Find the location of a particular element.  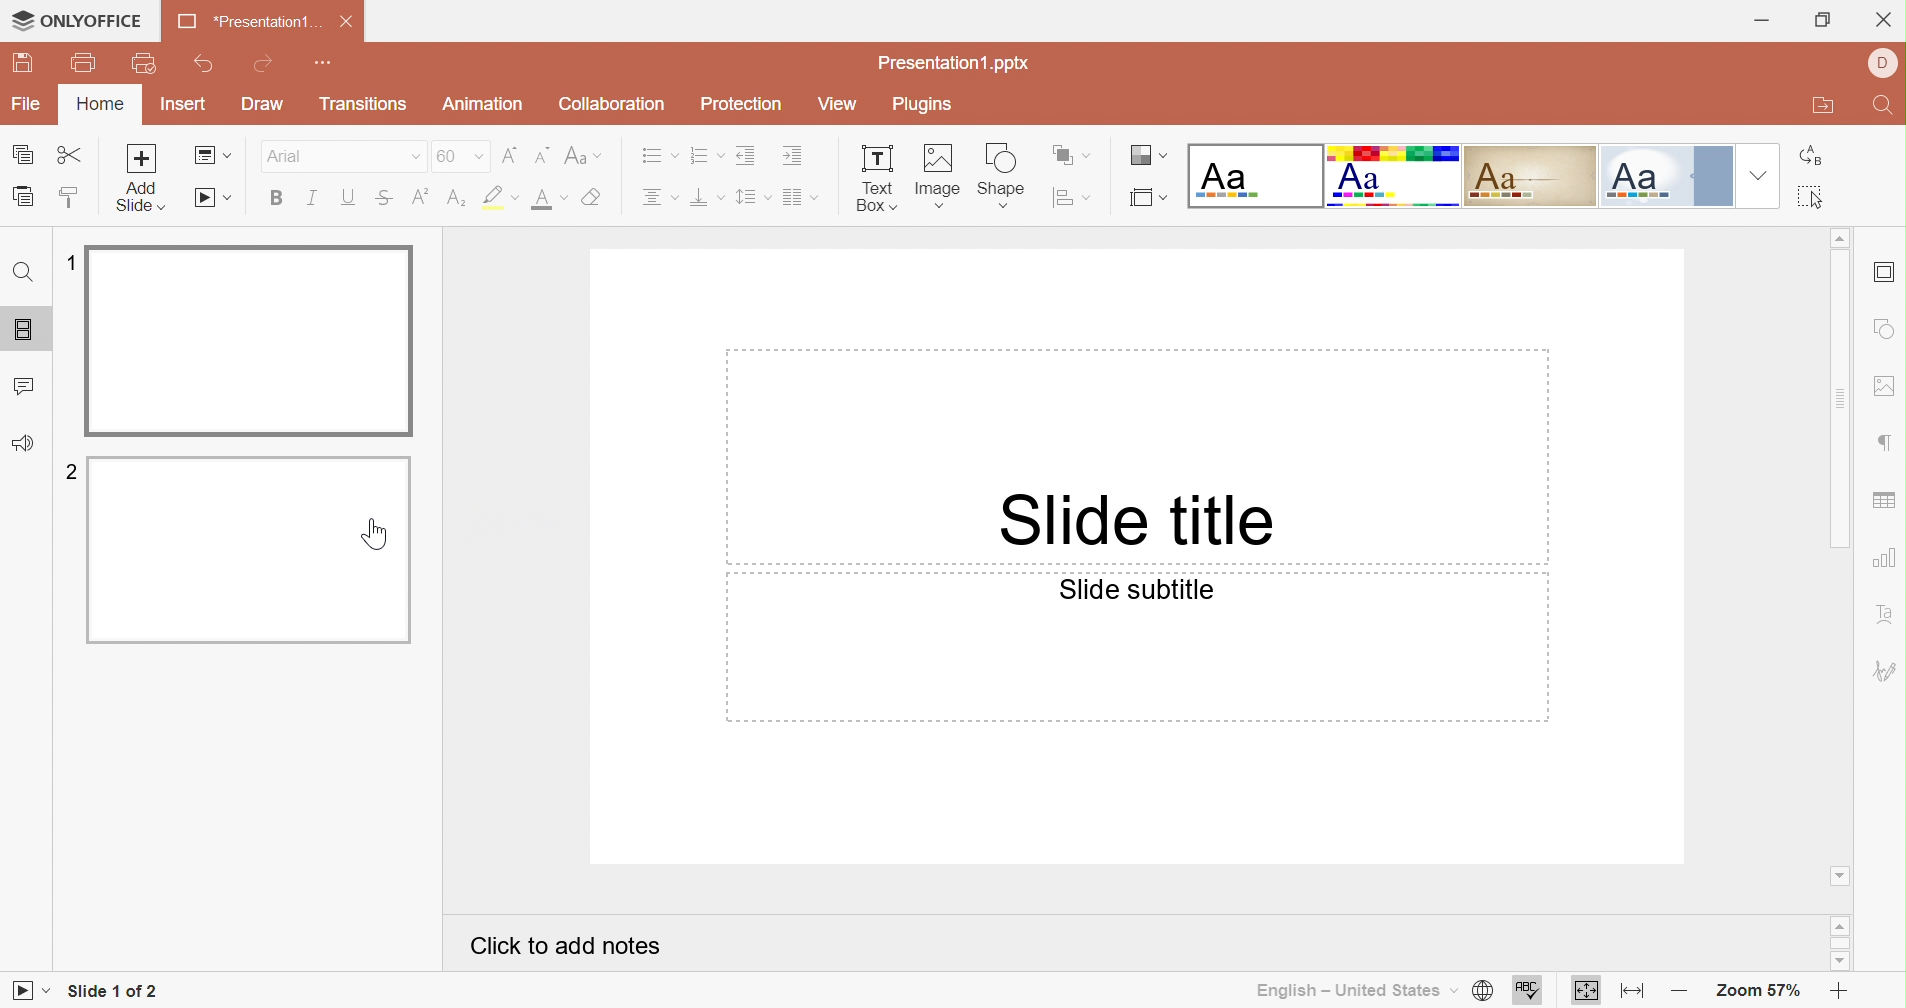

Copy Style is located at coordinates (70, 192).